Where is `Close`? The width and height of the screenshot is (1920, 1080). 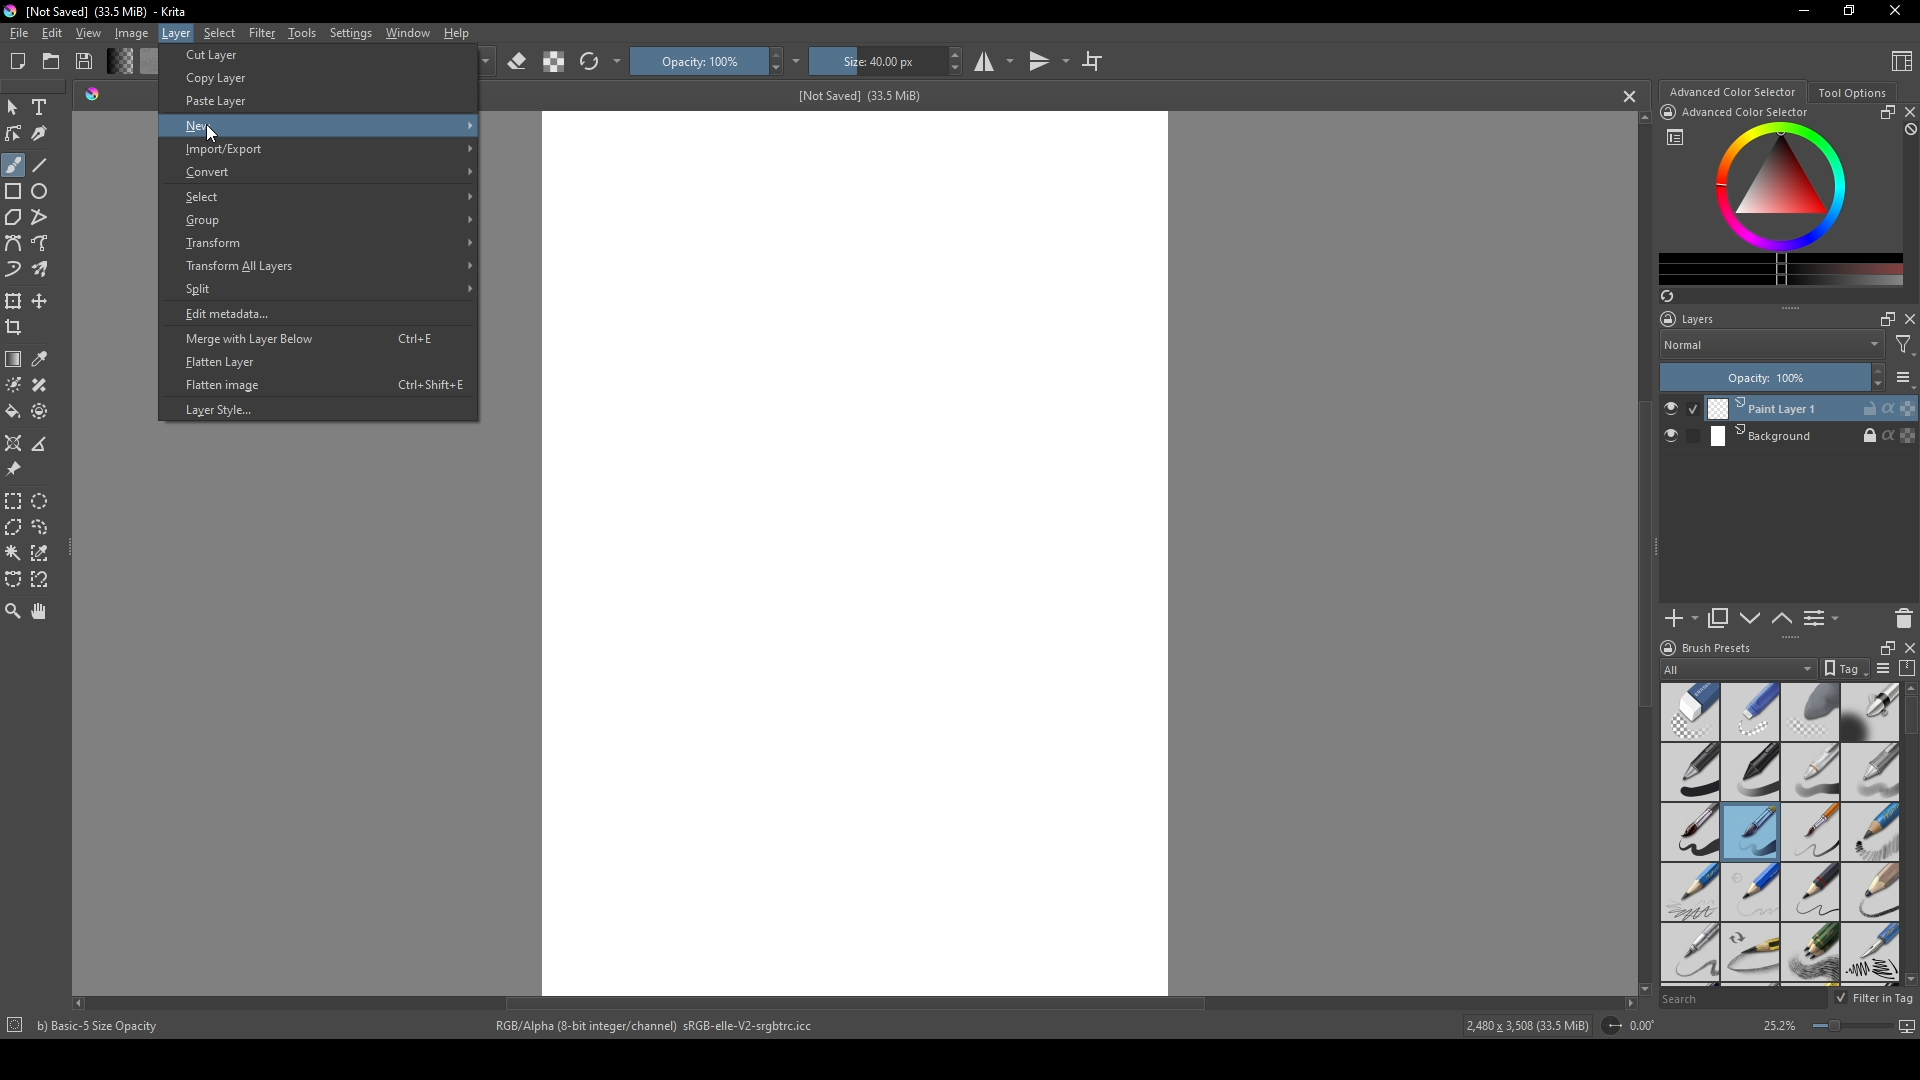 Close is located at coordinates (1896, 11).